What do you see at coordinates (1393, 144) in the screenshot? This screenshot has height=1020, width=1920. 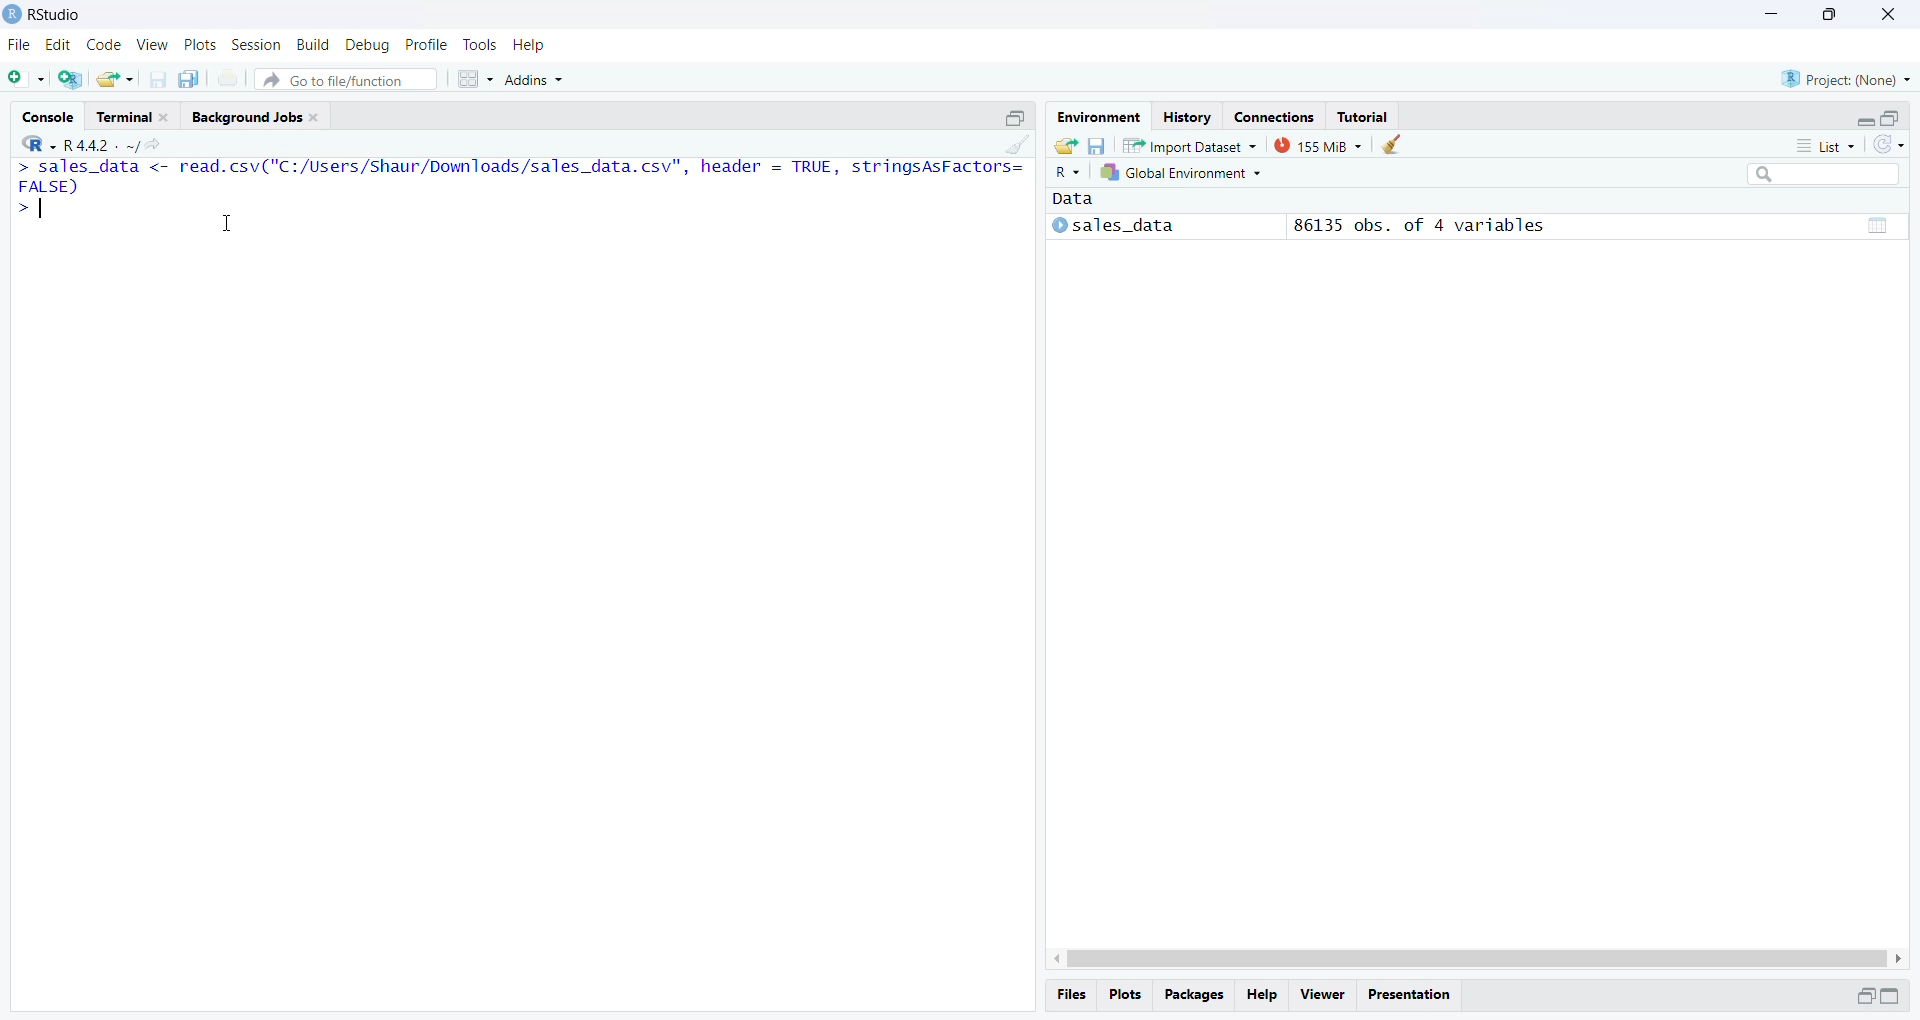 I see `Clear work from the workspace` at bounding box center [1393, 144].